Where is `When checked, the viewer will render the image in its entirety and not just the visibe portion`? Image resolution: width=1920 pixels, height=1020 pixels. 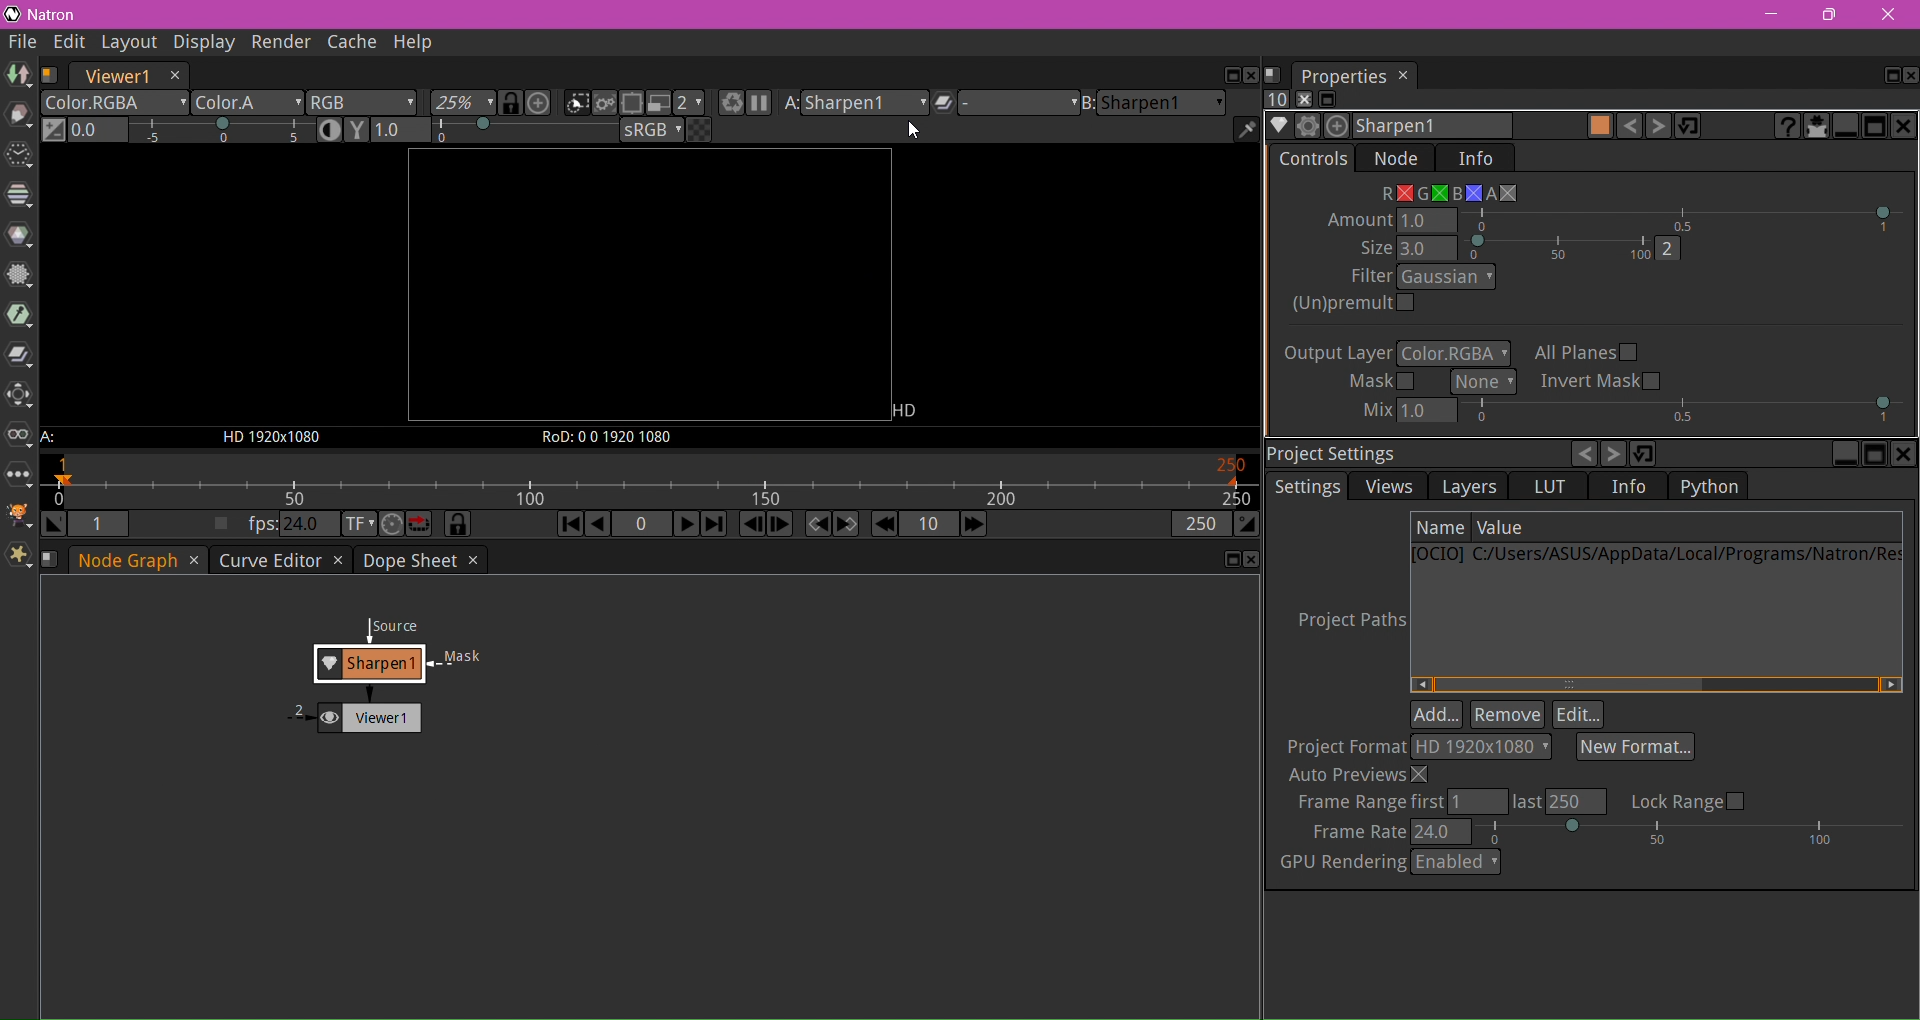
When checked, the viewer will render the image in its entirety and not just the visibe portion is located at coordinates (607, 105).